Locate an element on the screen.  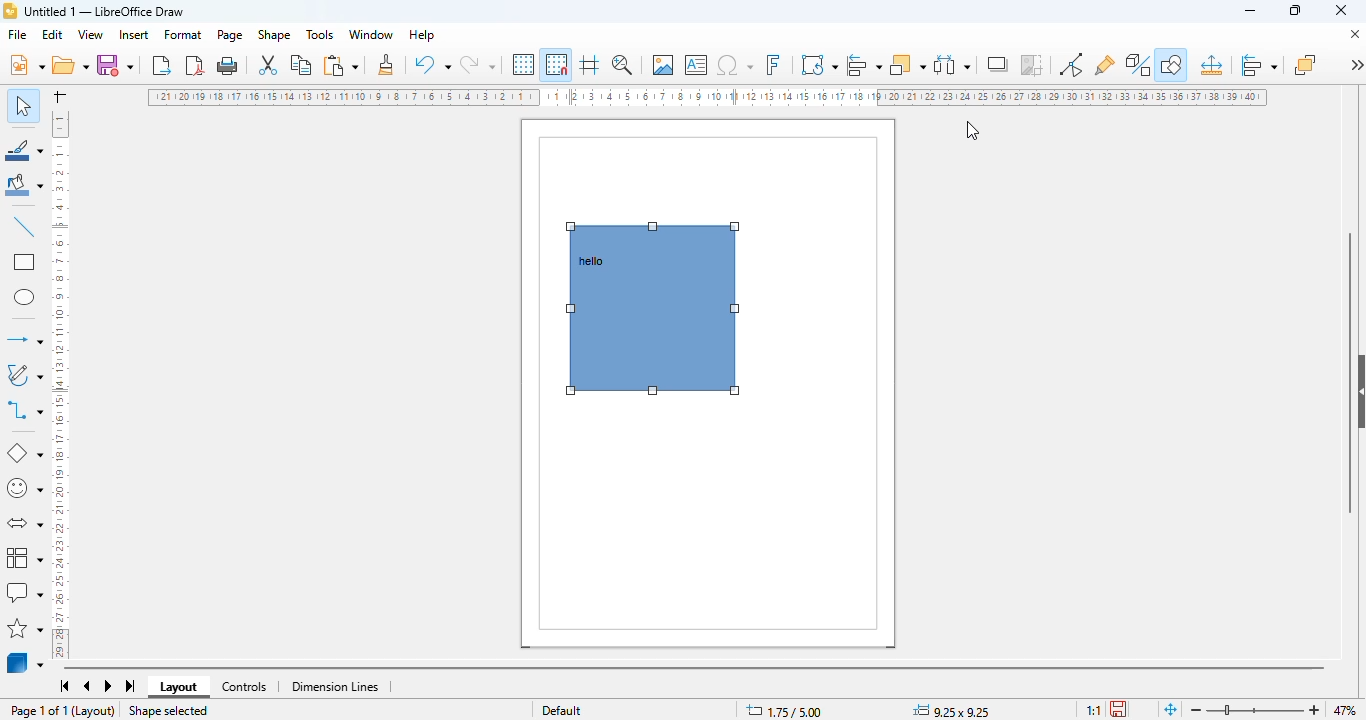
arrange tool aligned objects is located at coordinates (652, 309).